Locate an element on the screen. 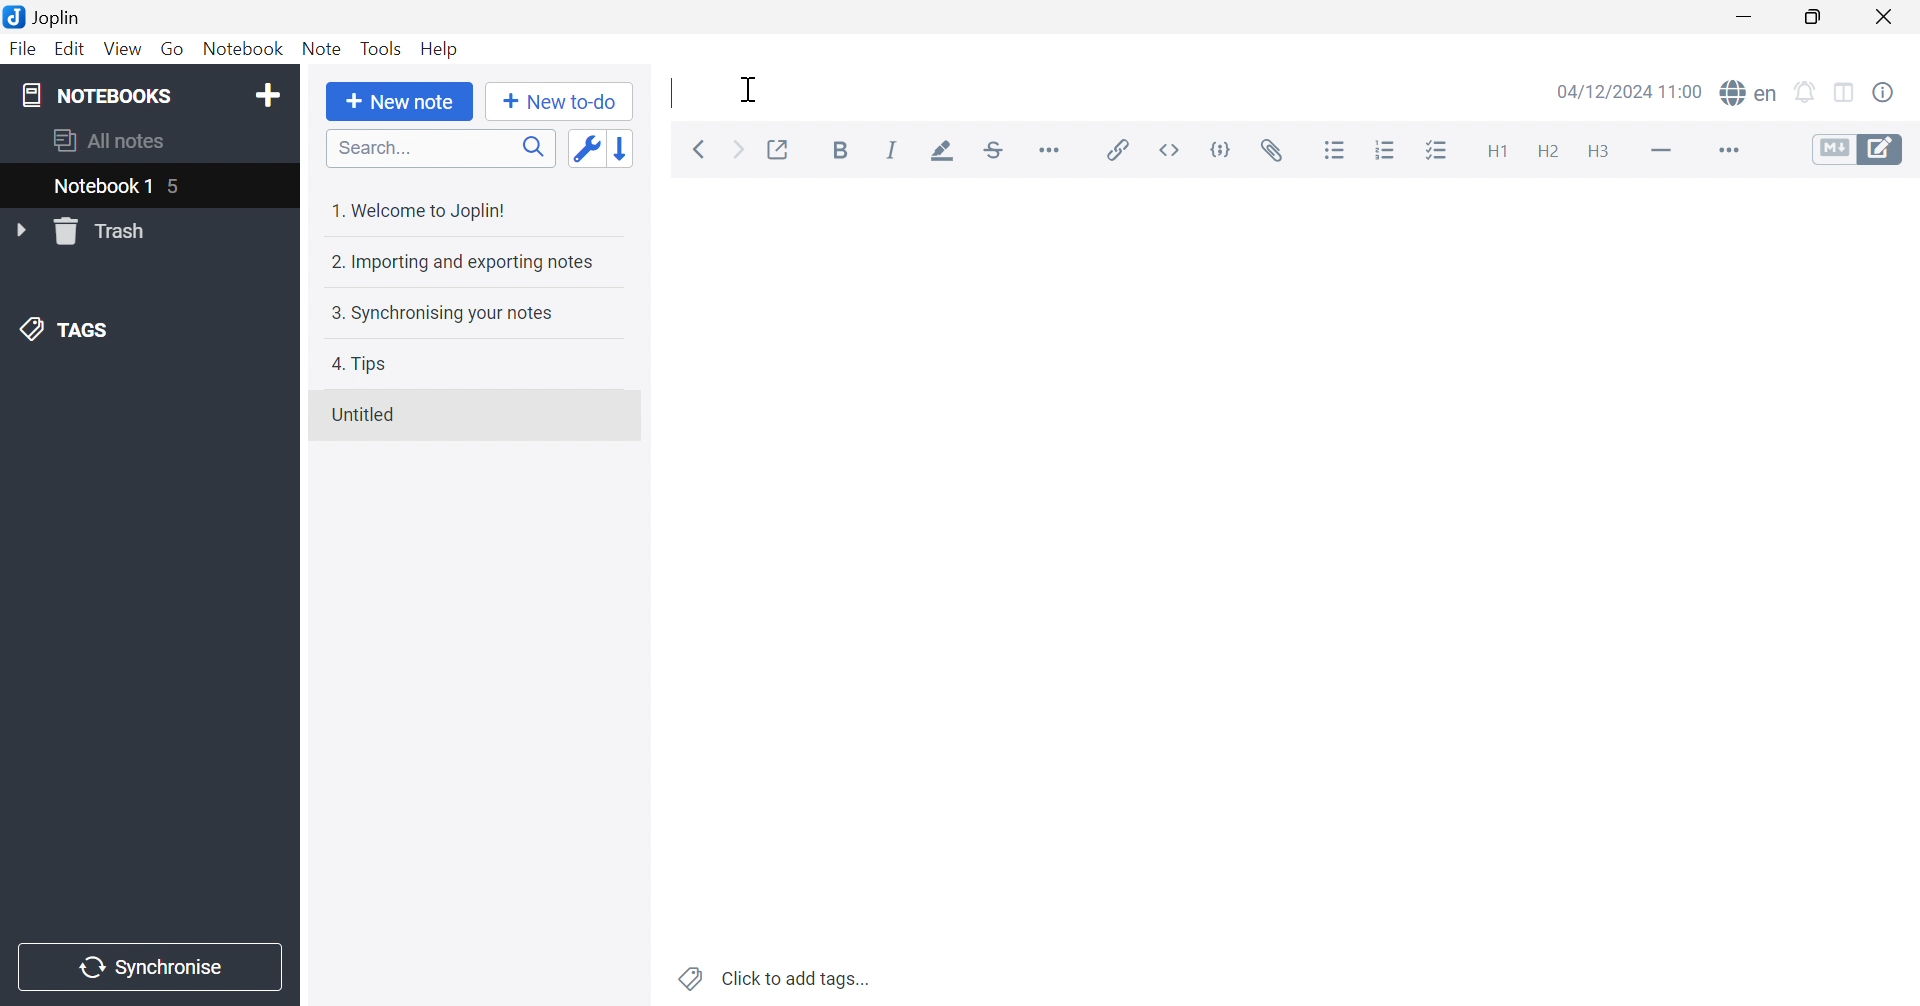 This screenshot has height=1006, width=1920. Note properties is located at coordinates (1895, 93).